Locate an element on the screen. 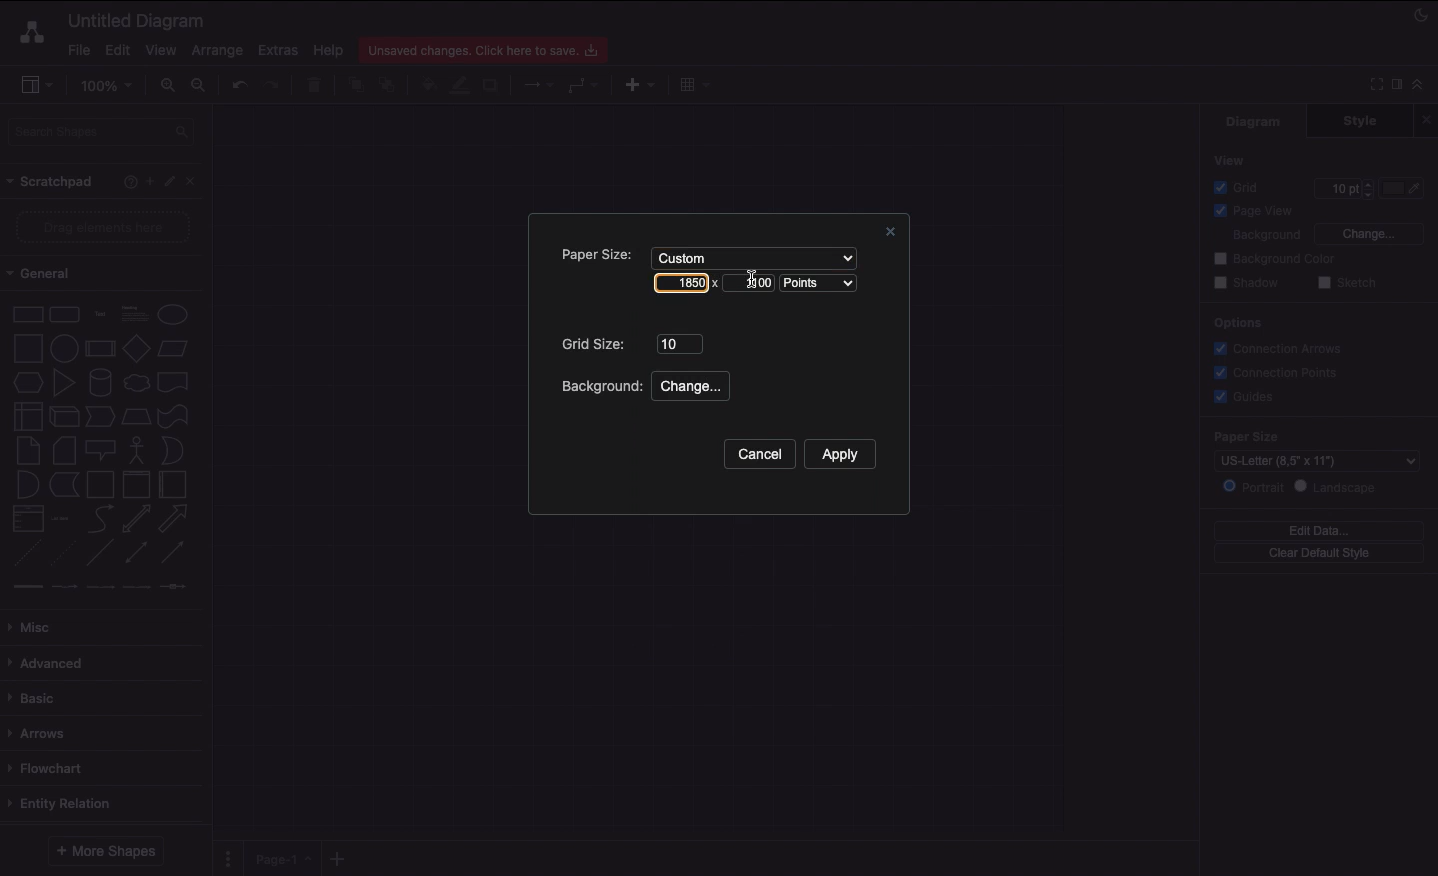 Image resolution: width=1438 pixels, height=876 pixels. Sidebar  is located at coordinates (36, 86).